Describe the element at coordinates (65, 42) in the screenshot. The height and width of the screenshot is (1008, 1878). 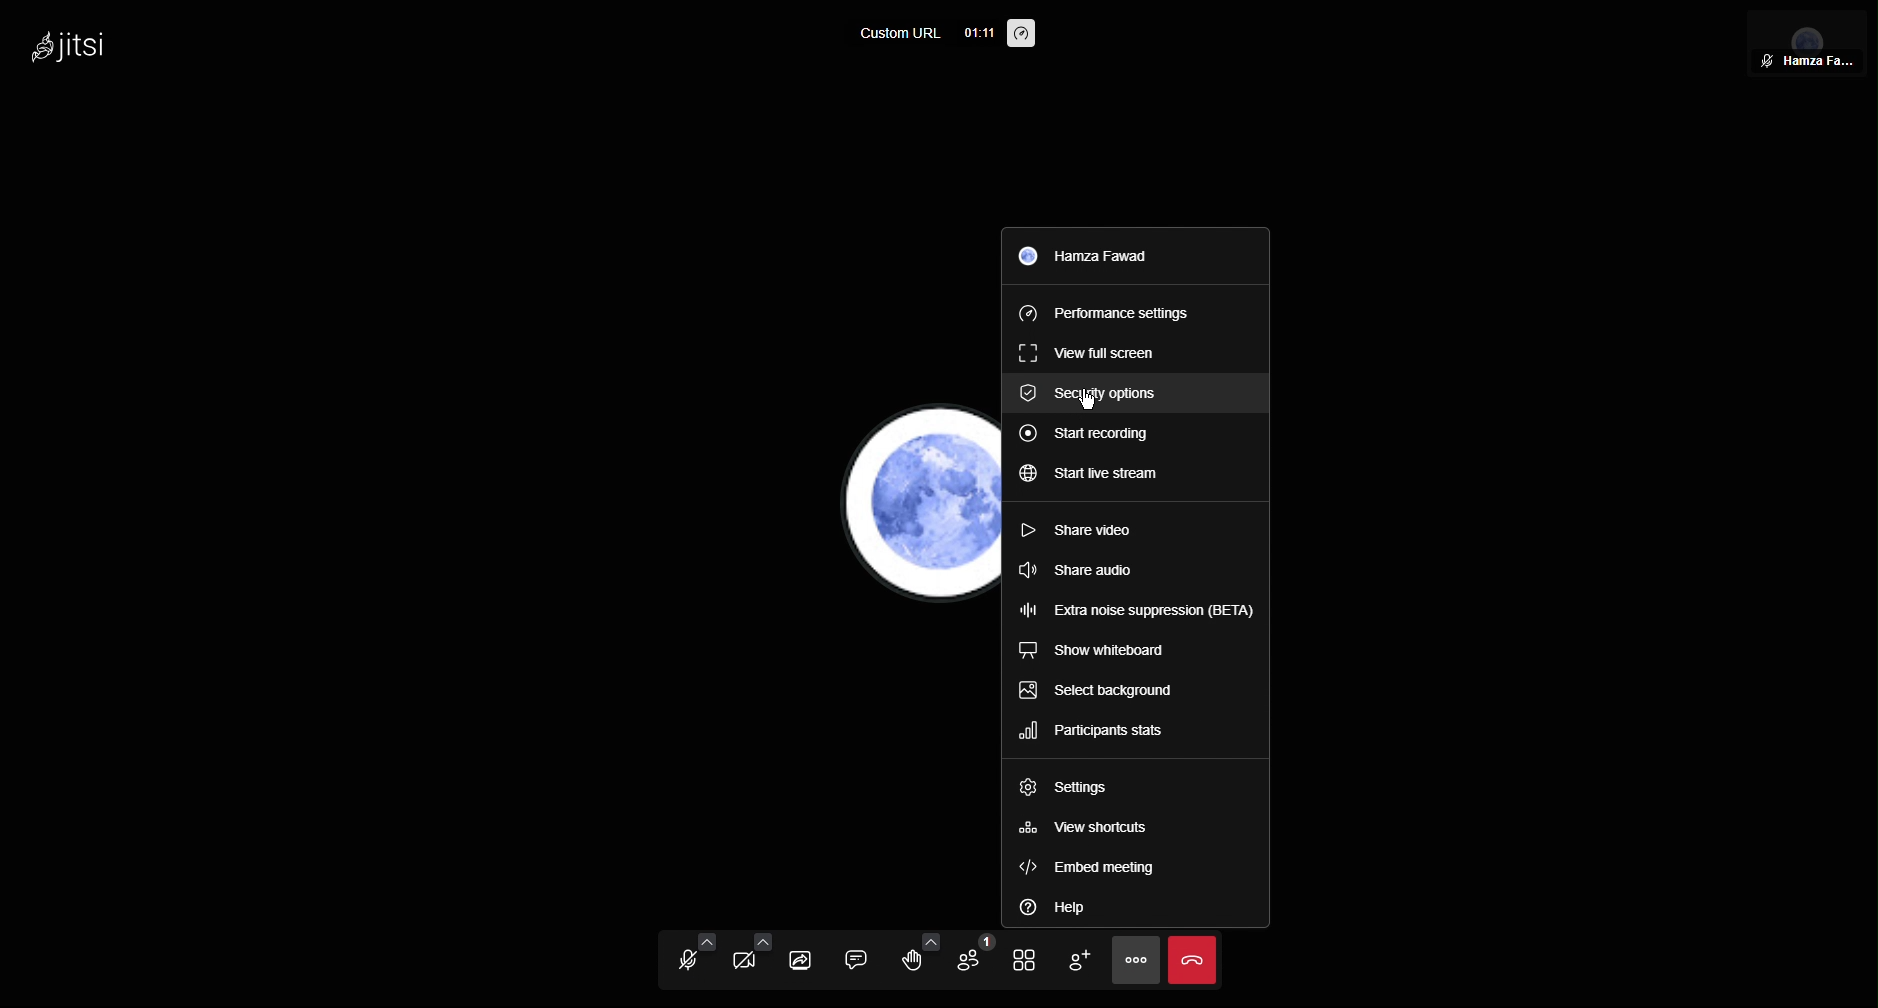
I see `jitsi` at that location.